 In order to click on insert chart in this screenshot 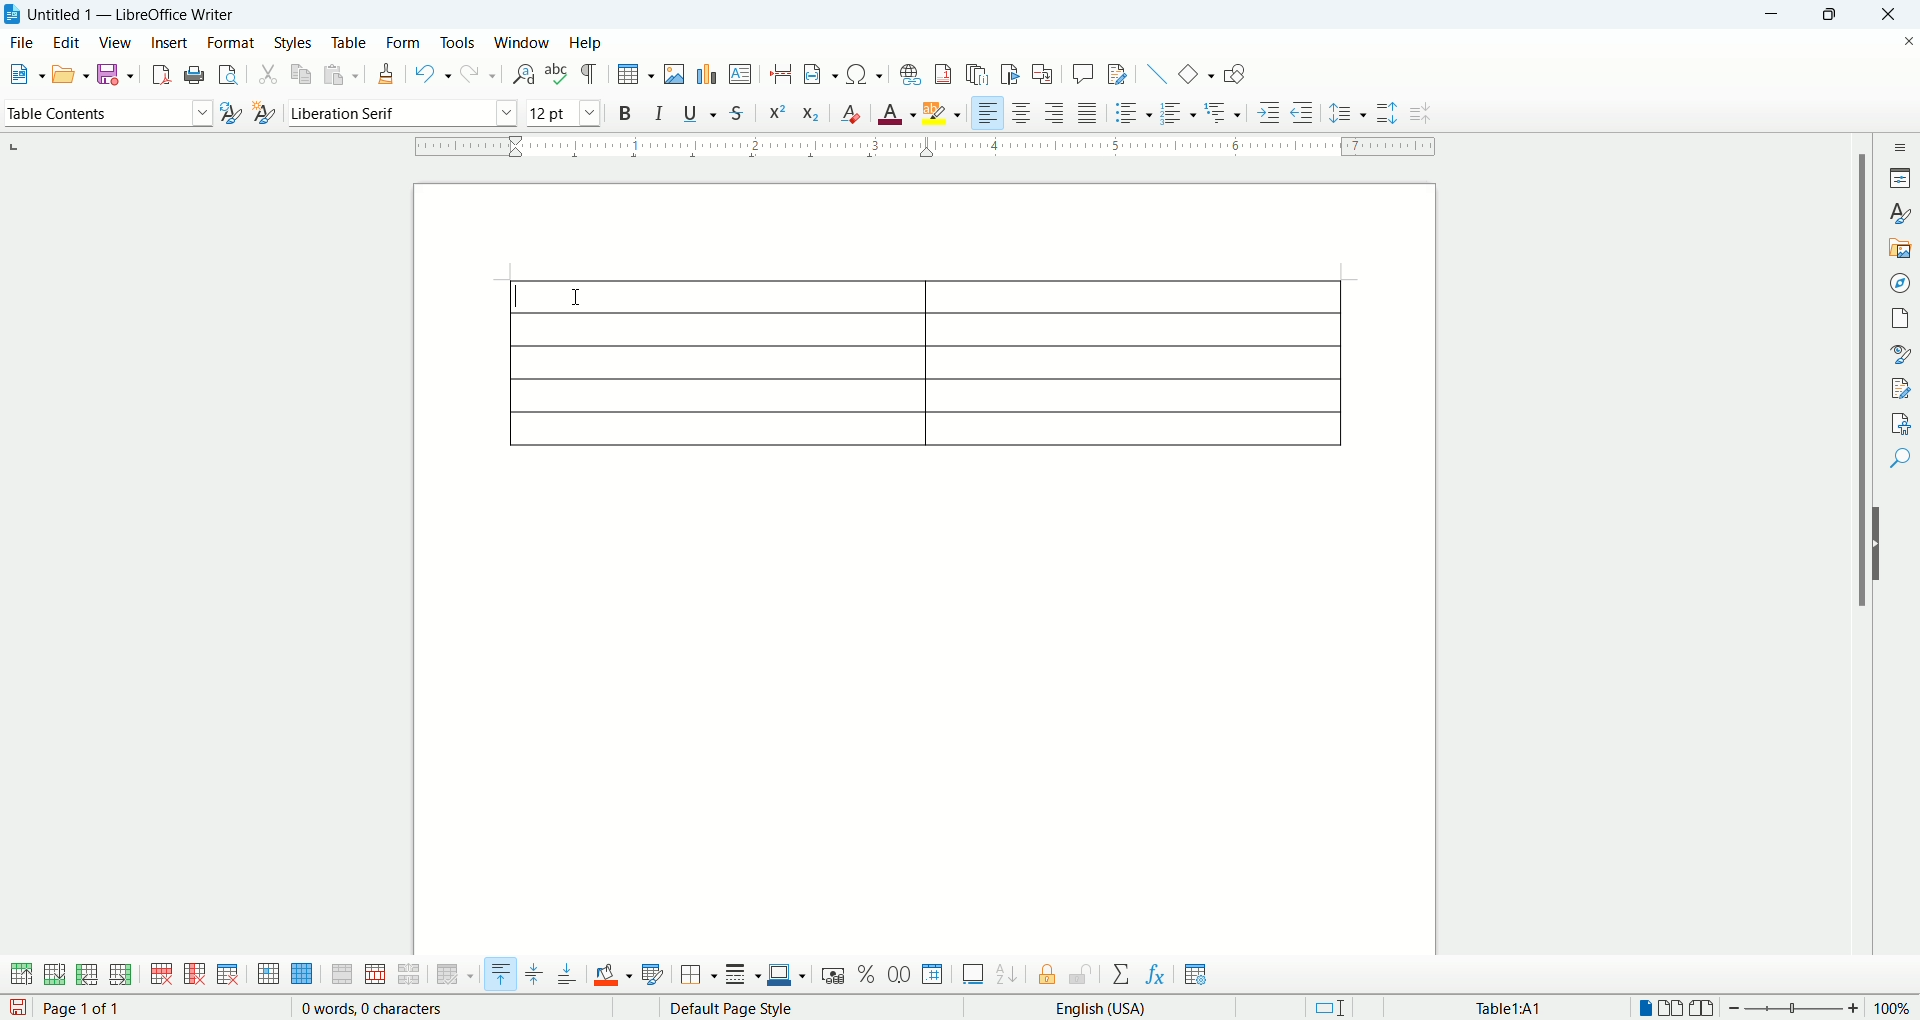, I will do `click(706, 73)`.